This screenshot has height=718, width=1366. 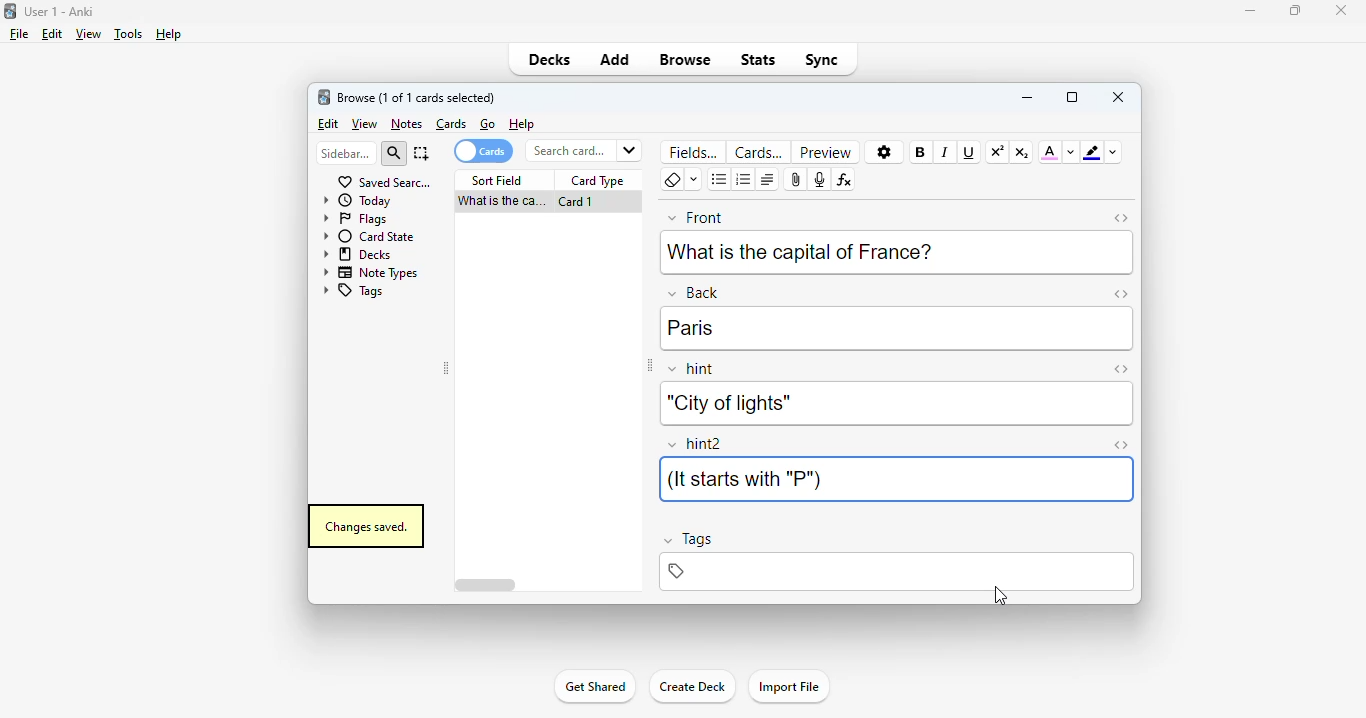 What do you see at coordinates (447, 369) in the screenshot?
I see `toggle sidebar` at bounding box center [447, 369].